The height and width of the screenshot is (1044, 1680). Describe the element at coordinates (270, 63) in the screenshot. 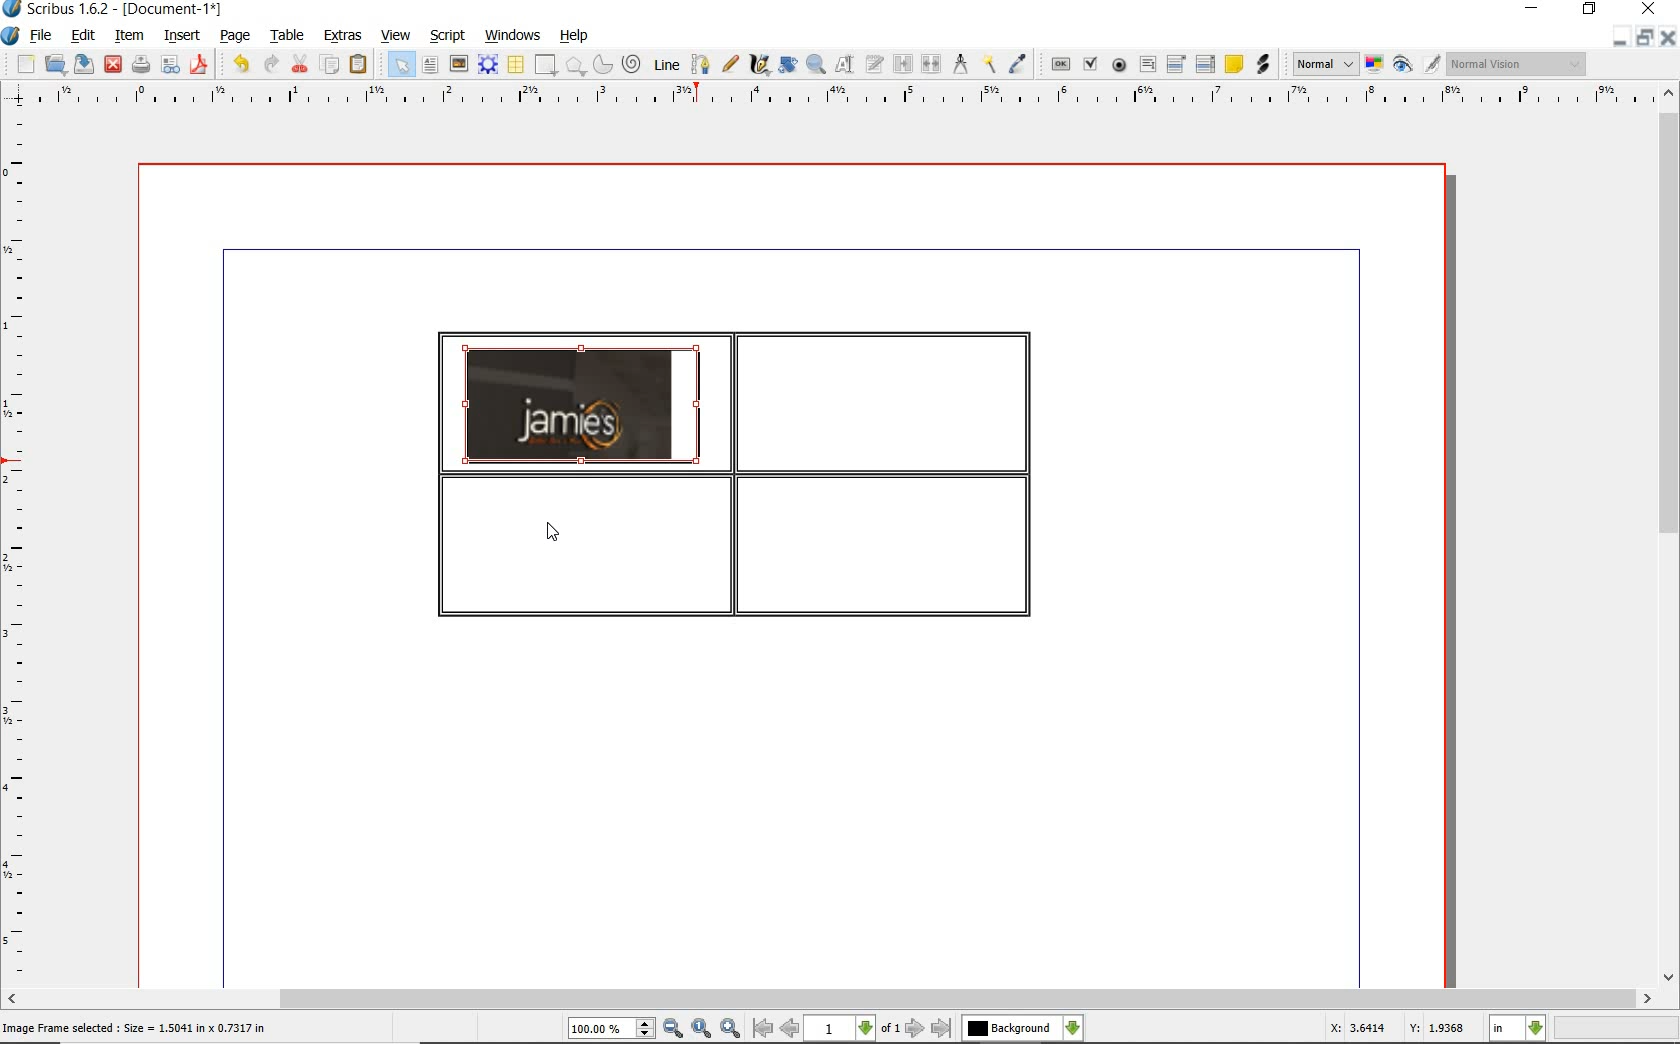

I see `redo` at that location.